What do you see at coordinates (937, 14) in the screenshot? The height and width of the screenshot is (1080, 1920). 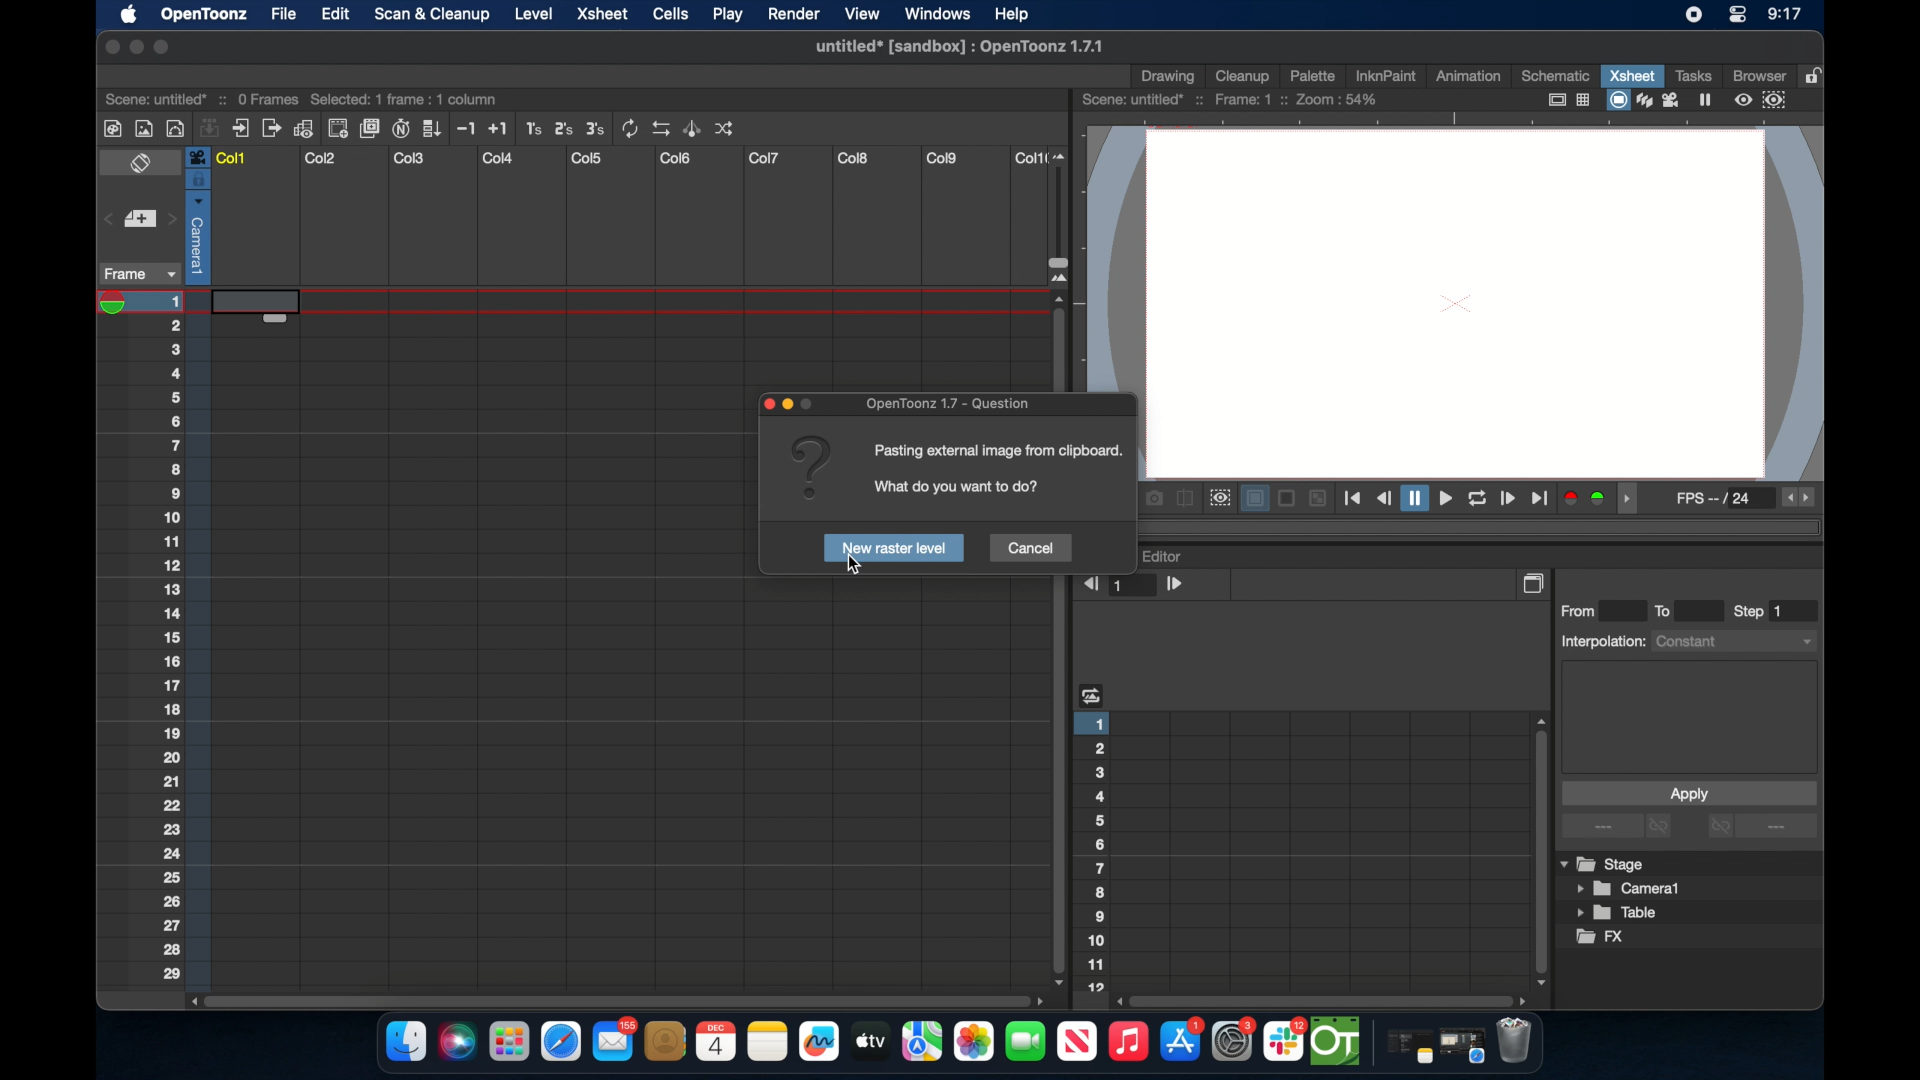 I see `windows` at bounding box center [937, 14].